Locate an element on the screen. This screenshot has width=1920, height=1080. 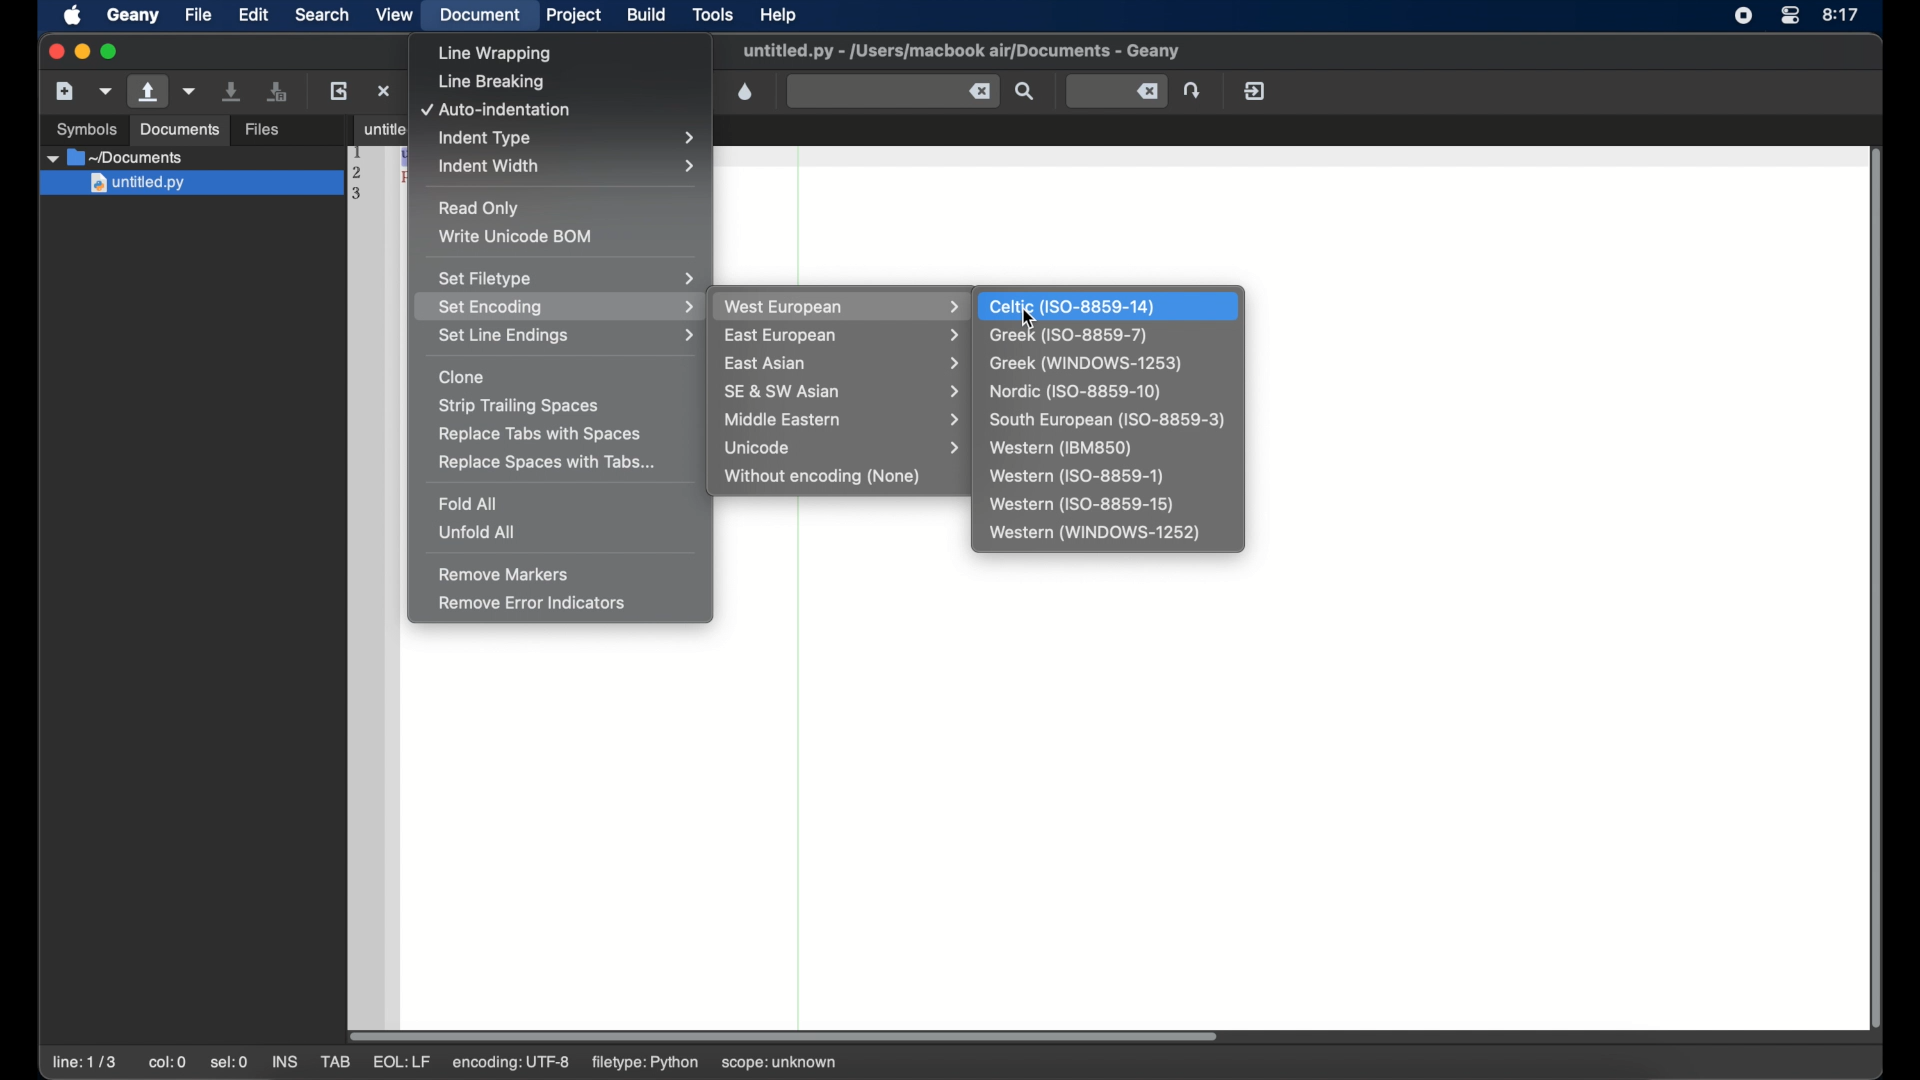
greek is located at coordinates (1086, 364).